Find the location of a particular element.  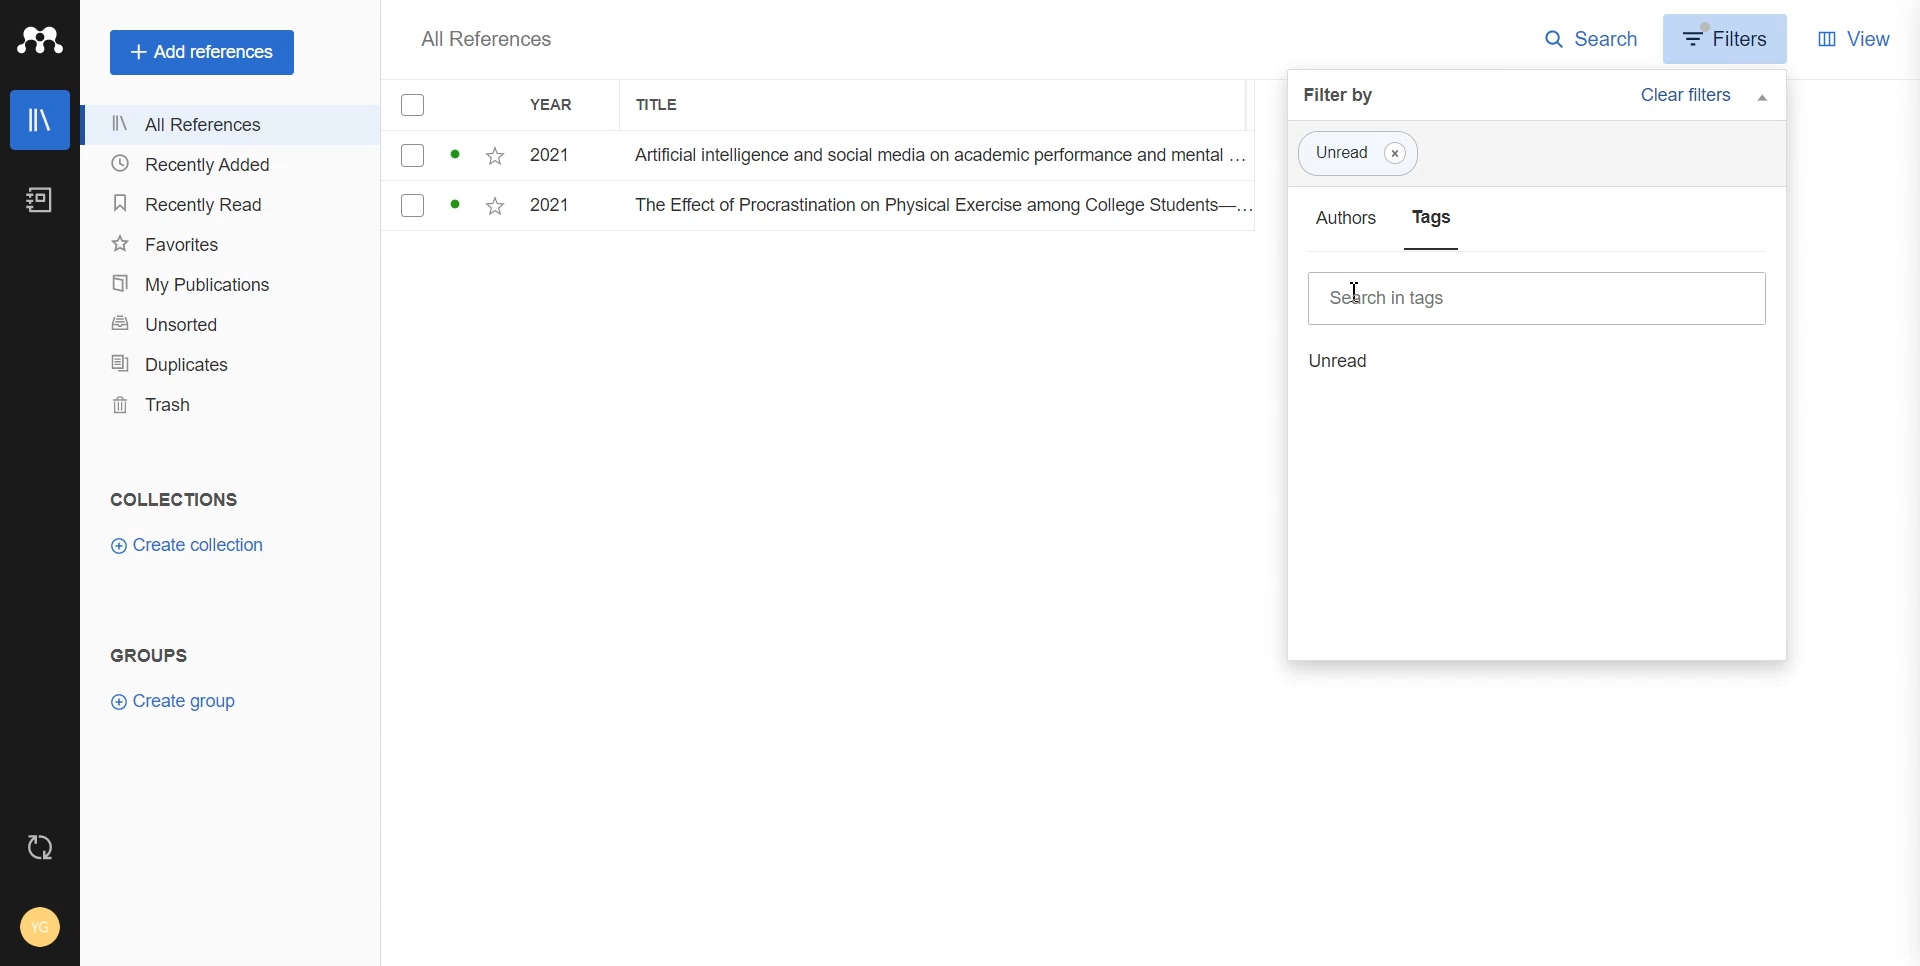

Notebook is located at coordinates (39, 201).